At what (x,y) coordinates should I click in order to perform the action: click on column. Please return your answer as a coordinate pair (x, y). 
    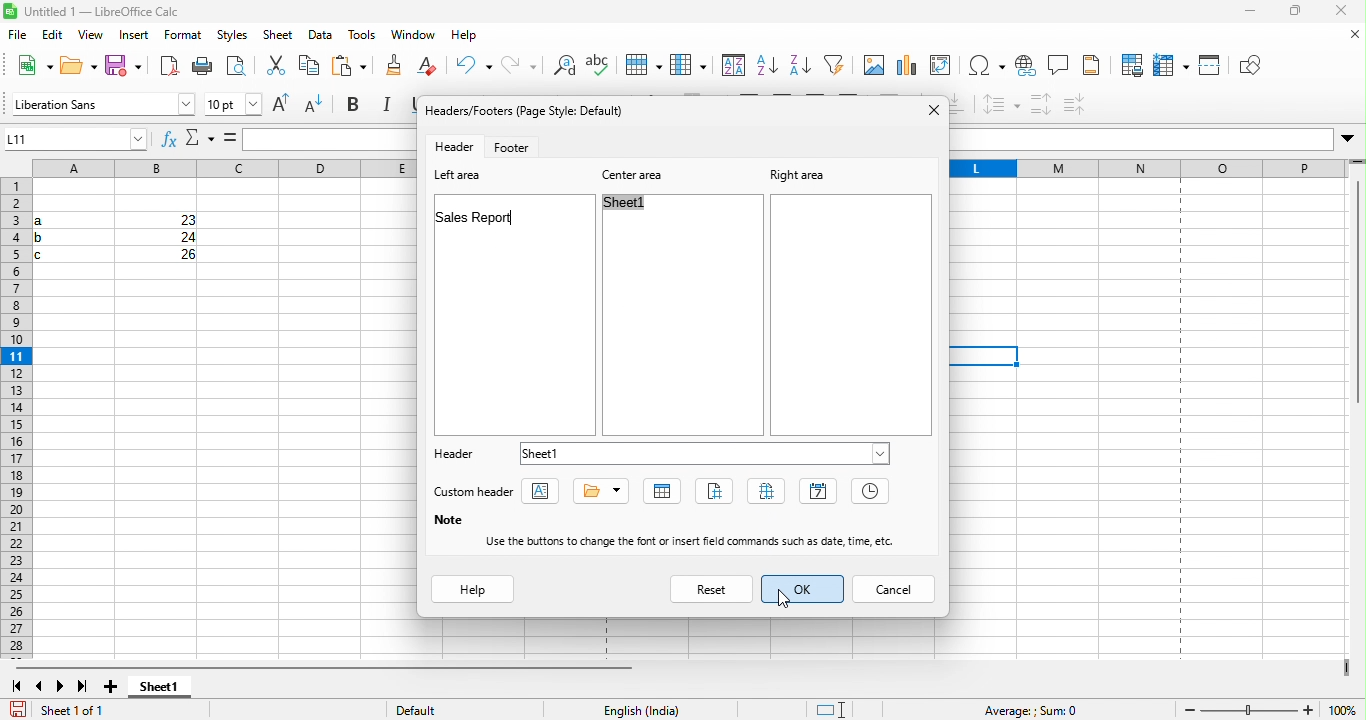
    Looking at the image, I should click on (640, 66).